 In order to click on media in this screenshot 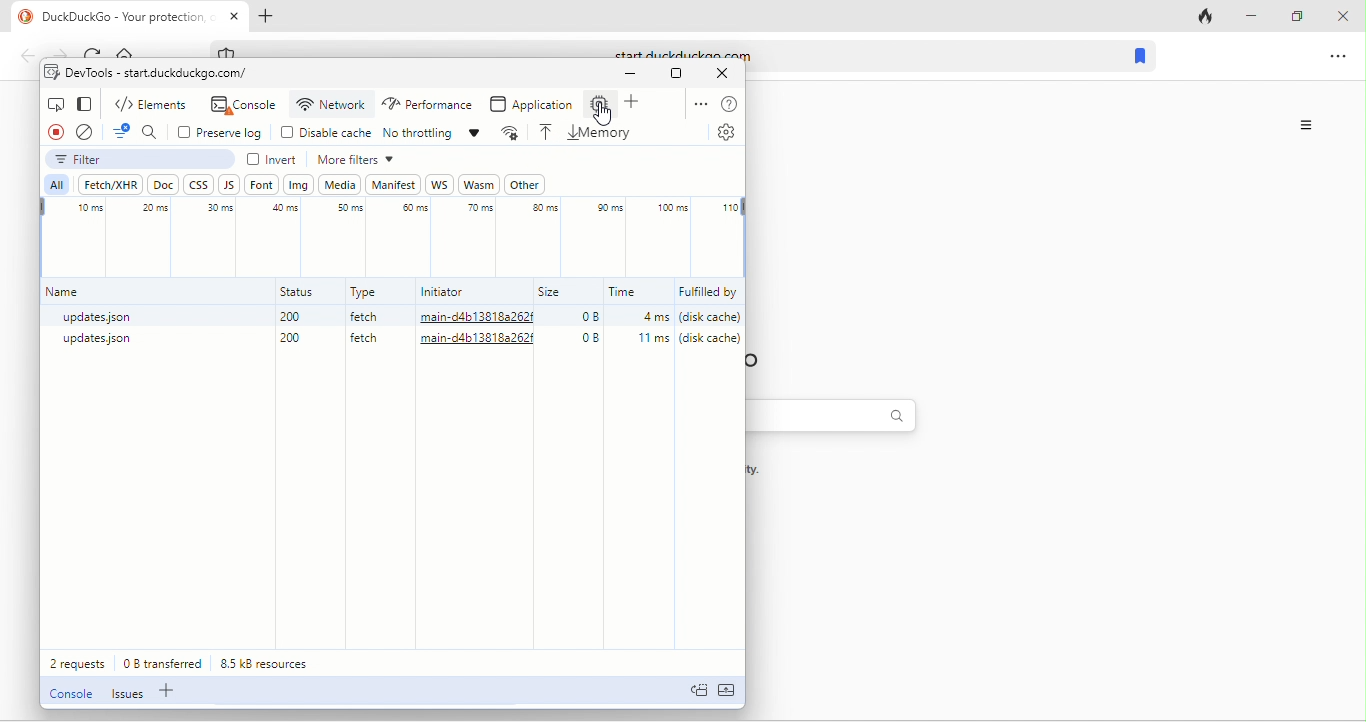, I will do `click(344, 187)`.